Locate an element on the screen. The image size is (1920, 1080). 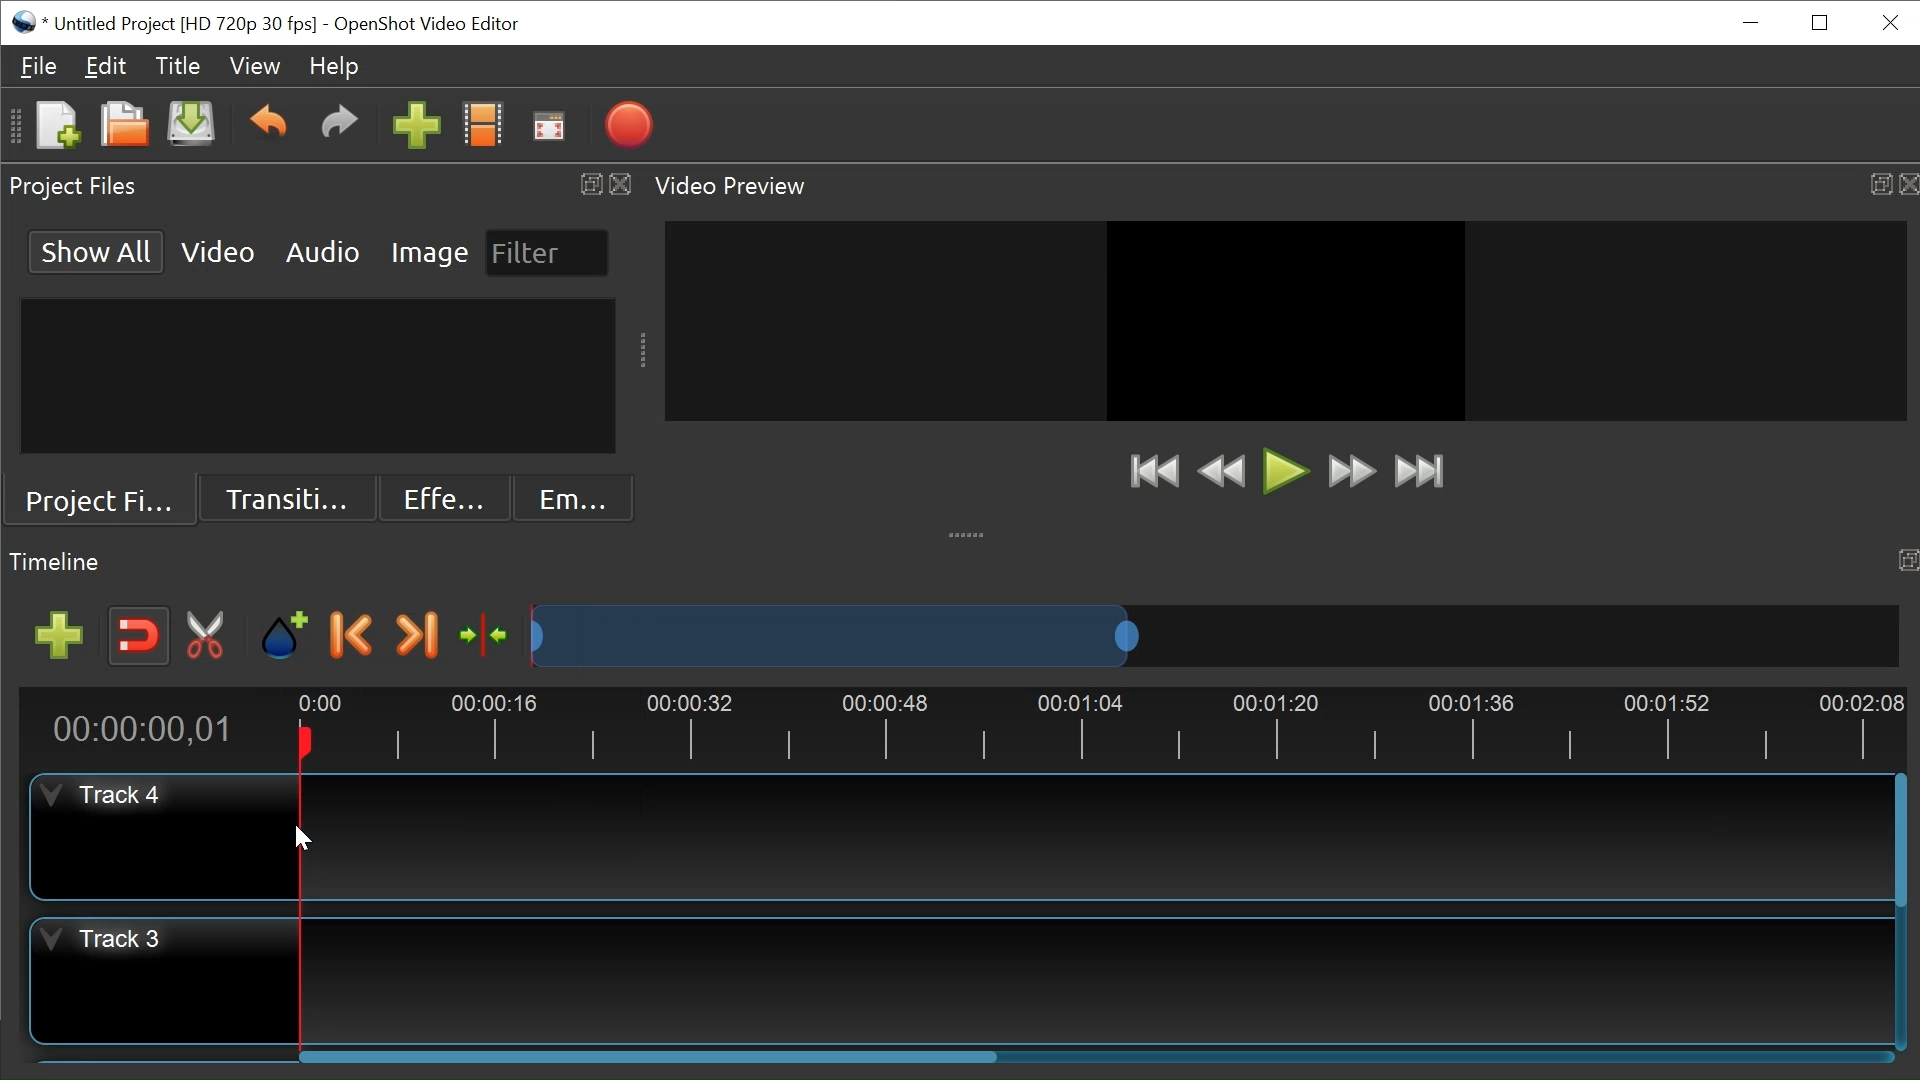
Project Files is located at coordinates (99, 503).